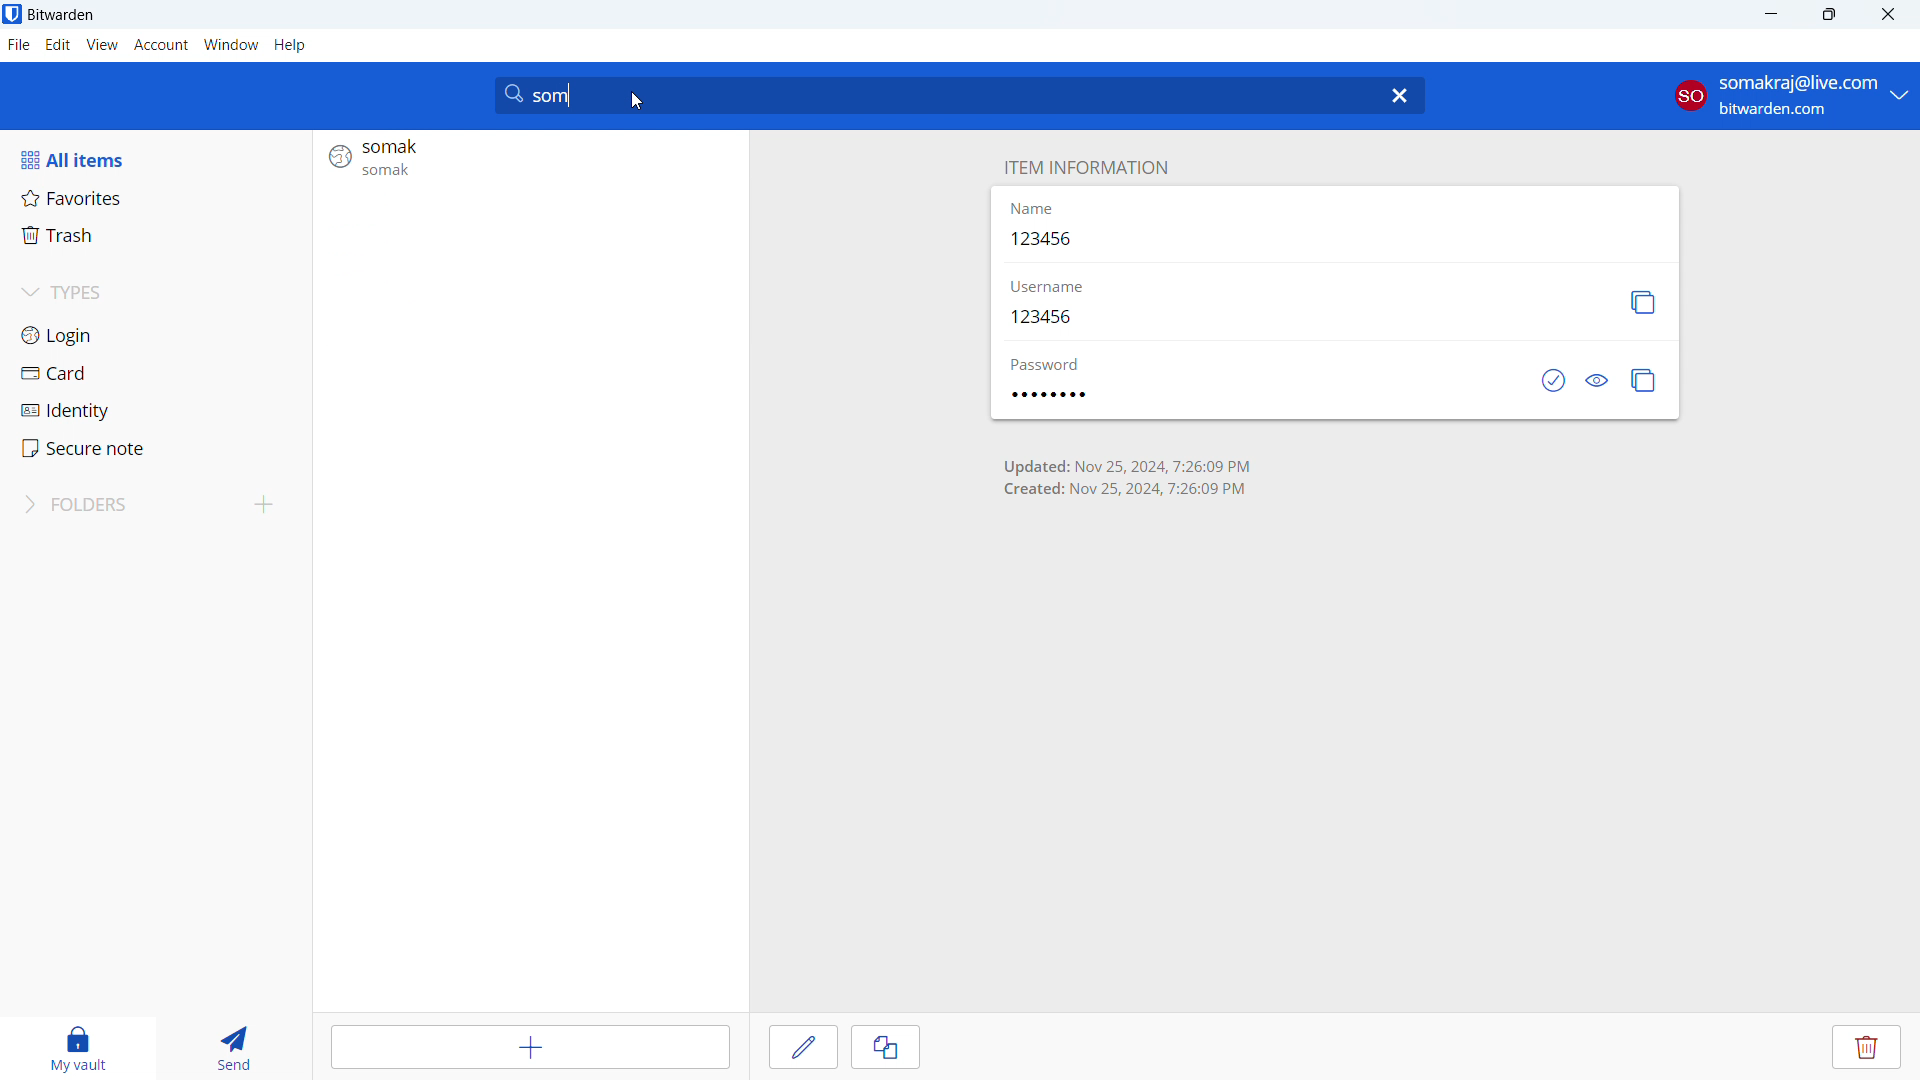  Describe the element at coordinates (1769, 15) in the screenshot. I see `minimize` at that location.